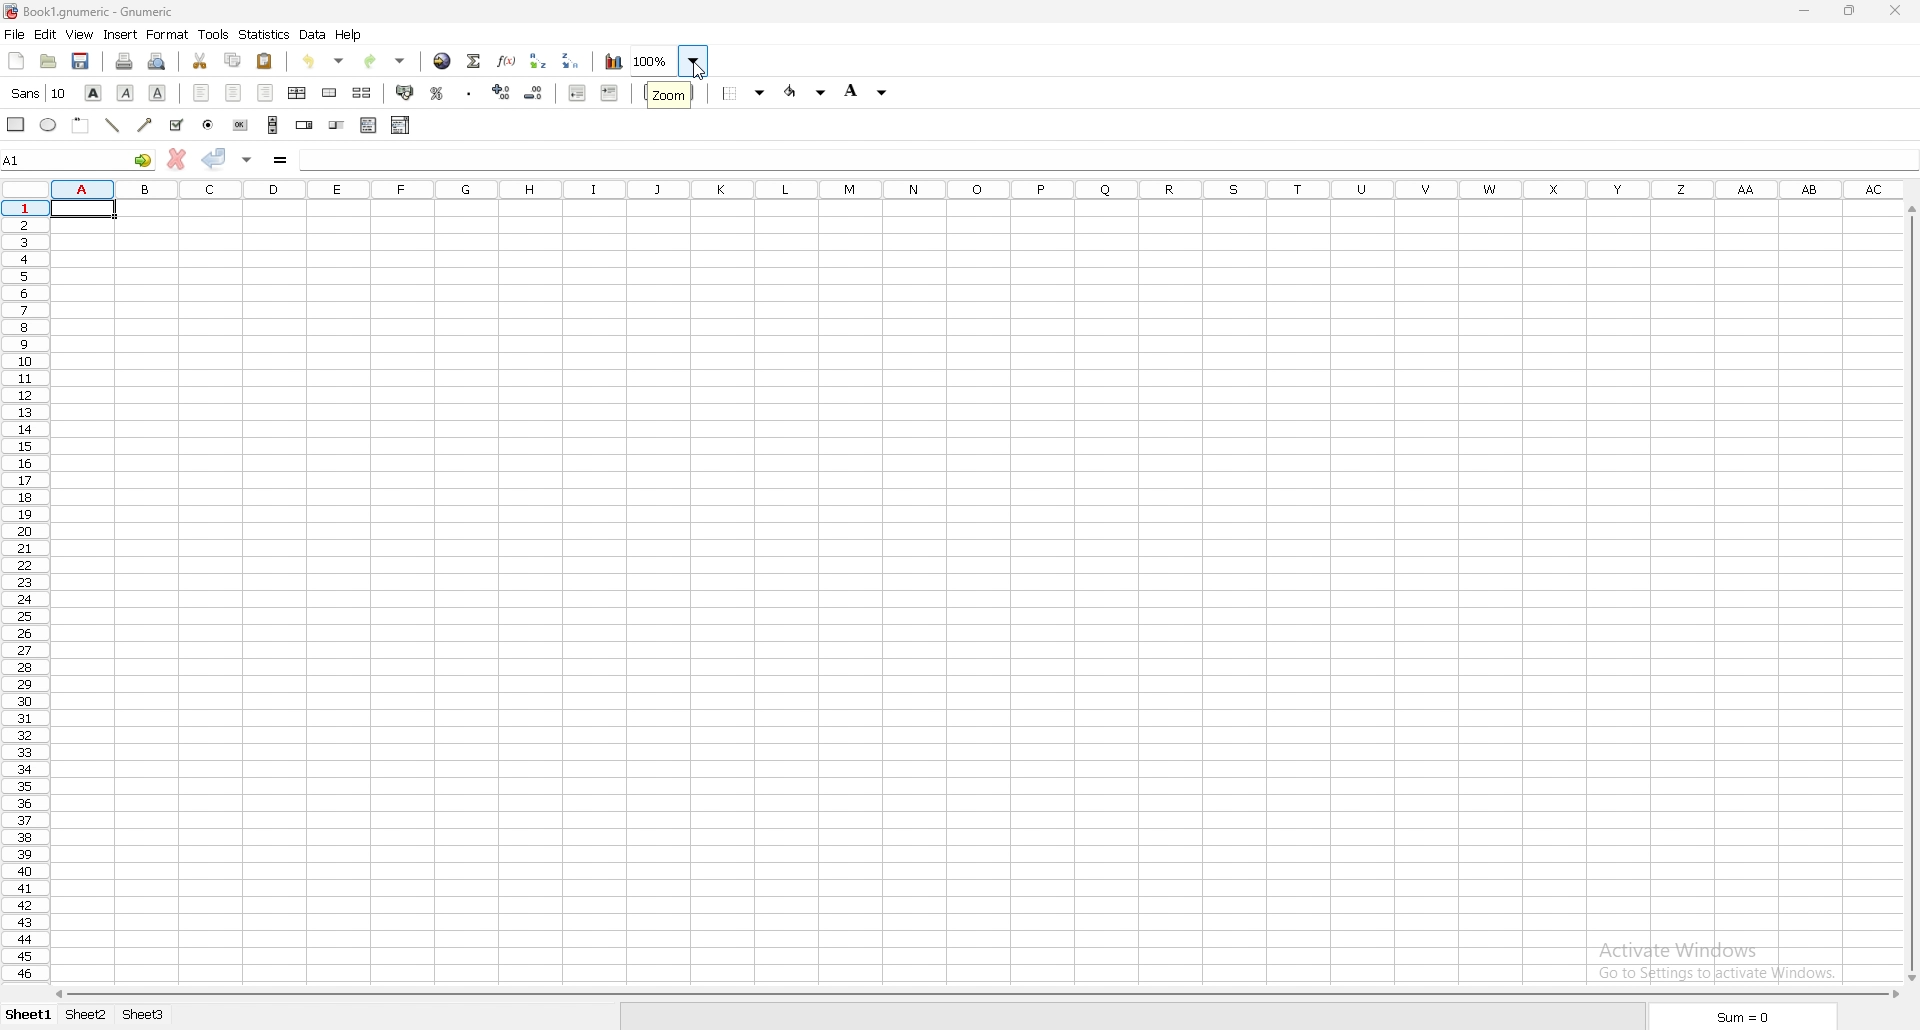 This screenshot has height=1030, width=1920. Describe the element at coordinates (145, 1015) in the screenshot. I see `sheet 3` at that location.